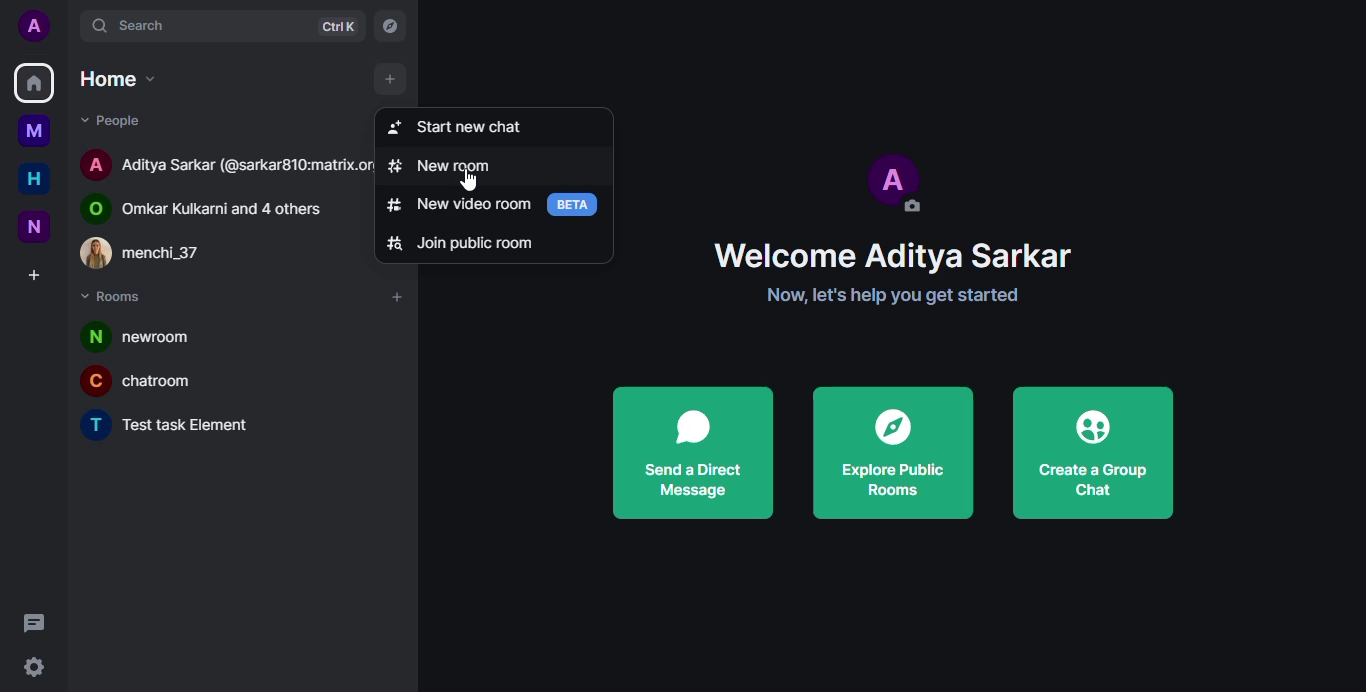  What do you see at coordinates (457, 204) in the screenshot?
I see `new video room` at bounding box center [457, 204].